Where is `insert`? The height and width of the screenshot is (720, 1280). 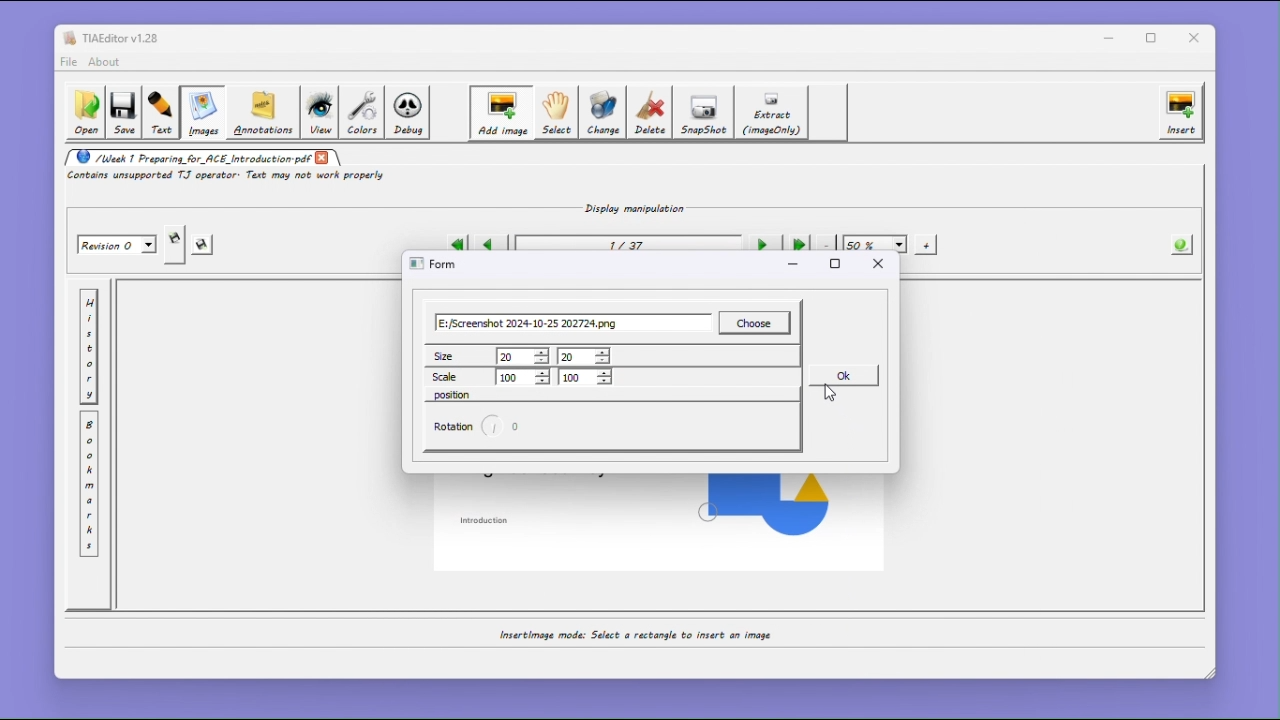
insert is located at coordinates (1181, 112).